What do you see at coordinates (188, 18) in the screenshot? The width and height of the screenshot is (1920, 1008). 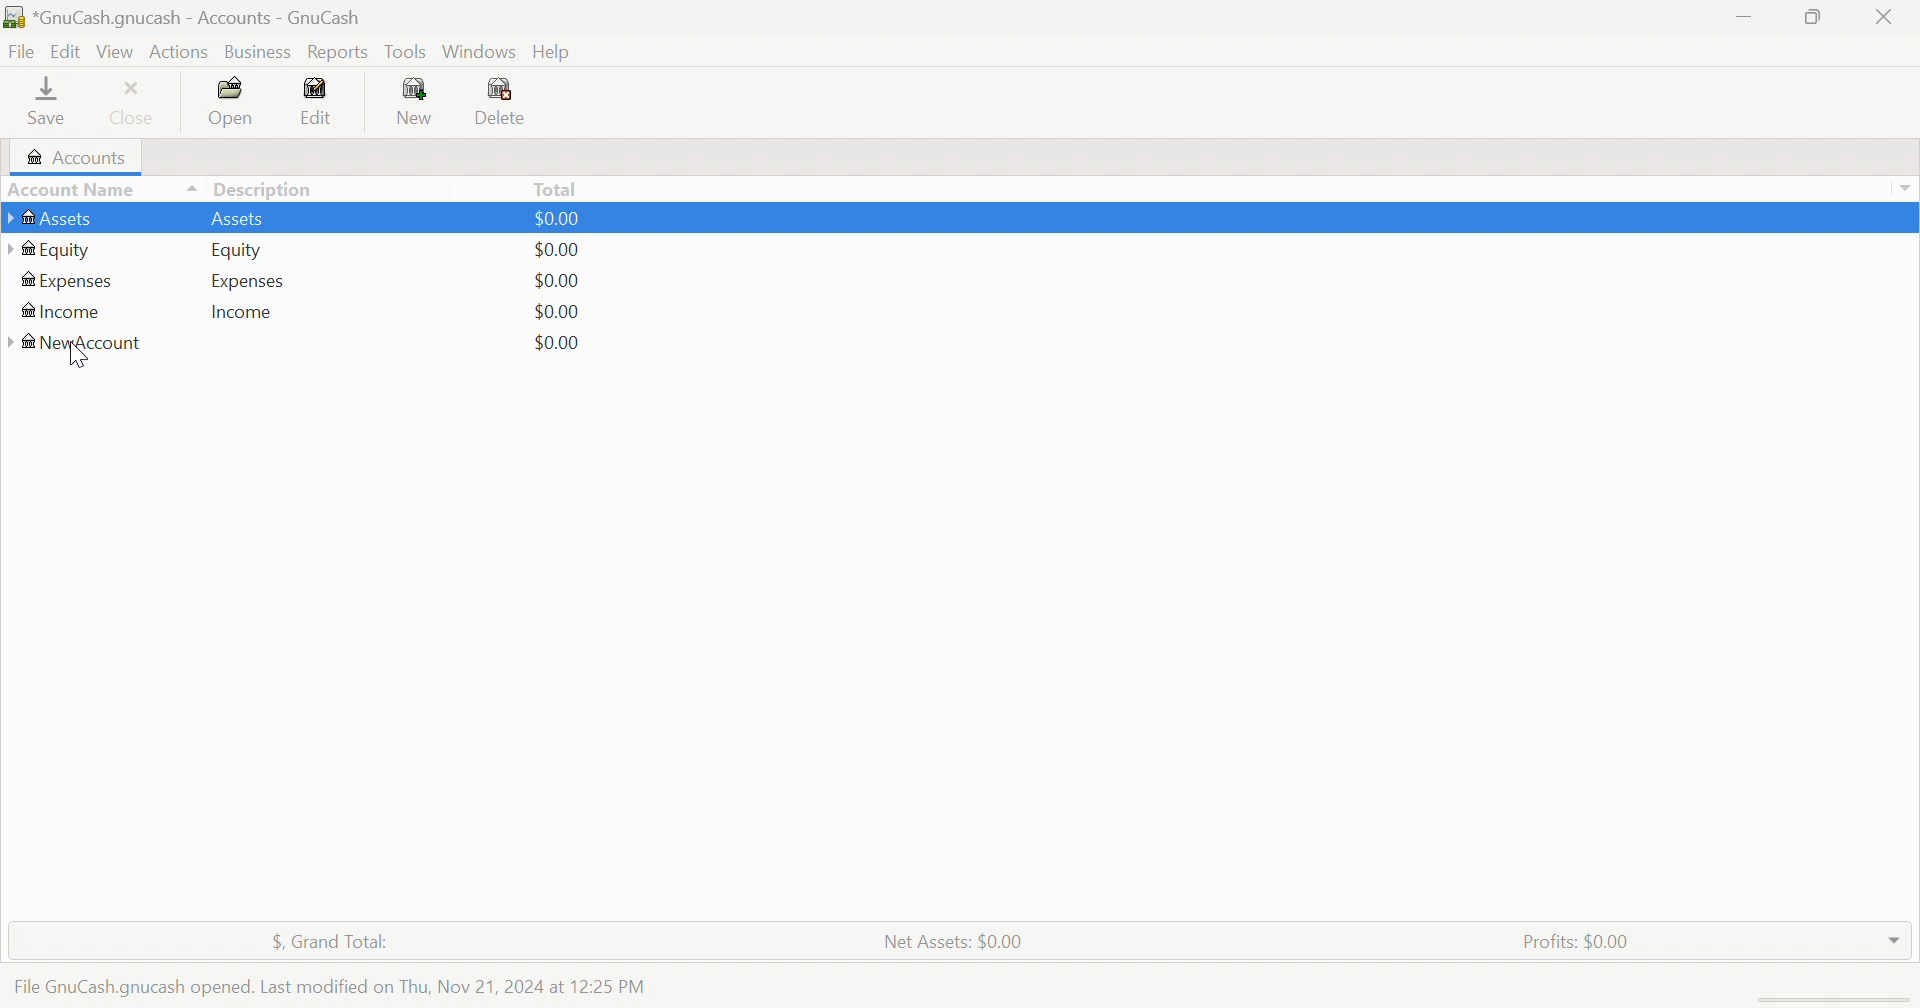 I see `*GnuCash.gnucash - Accounts -GnuCash` at bounding box center [188, 18].